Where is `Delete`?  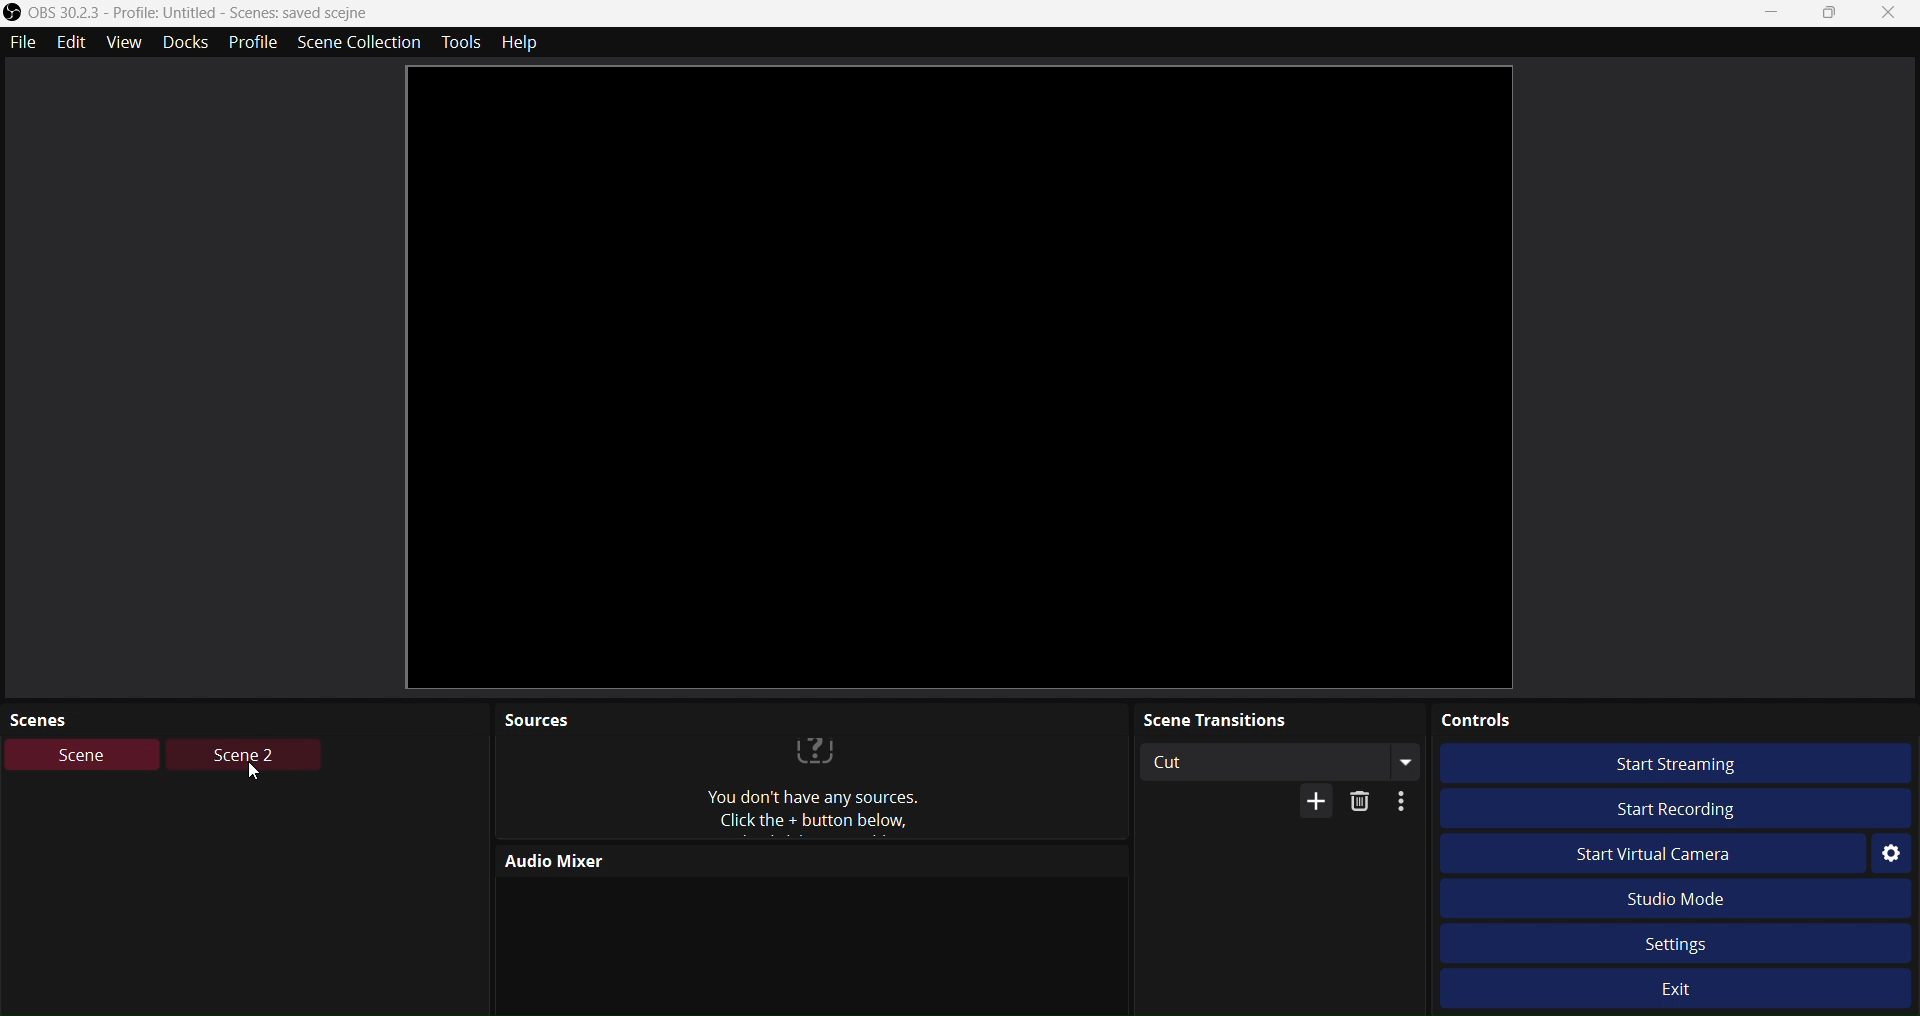
Delete is located at coordinates (1363, 803).